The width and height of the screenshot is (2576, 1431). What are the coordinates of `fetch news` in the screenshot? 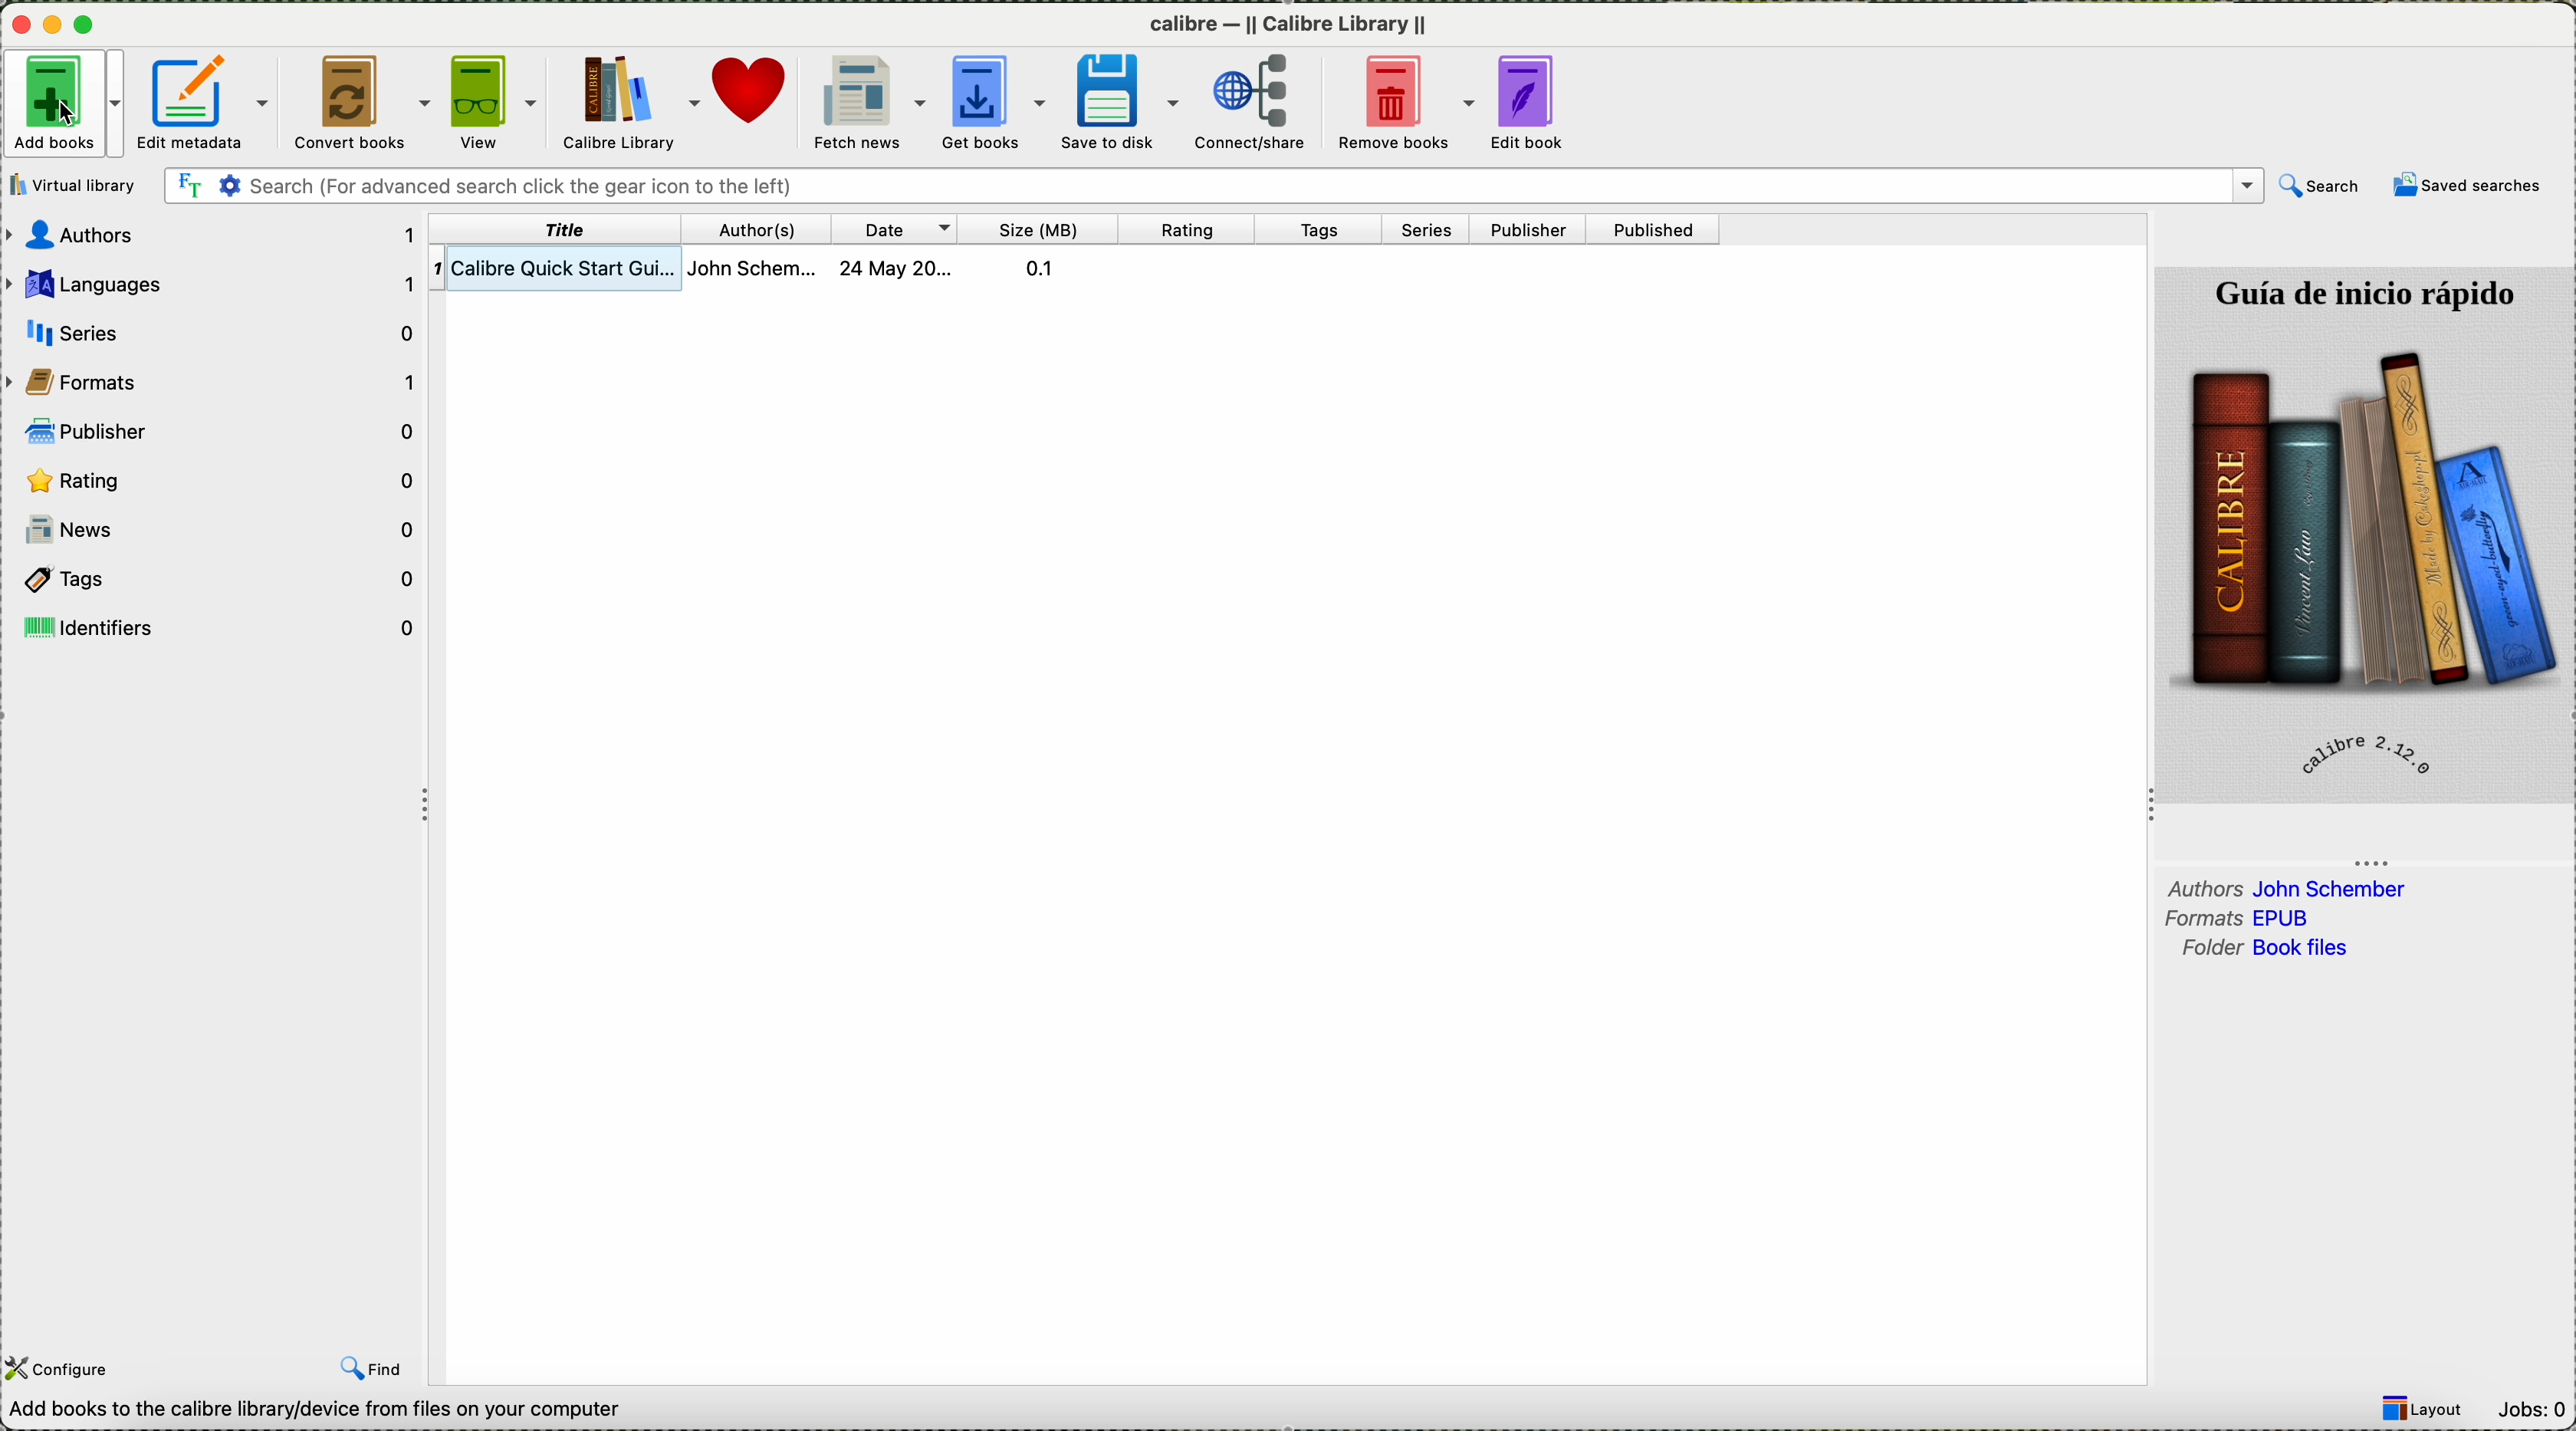 It's located at (869, 104).